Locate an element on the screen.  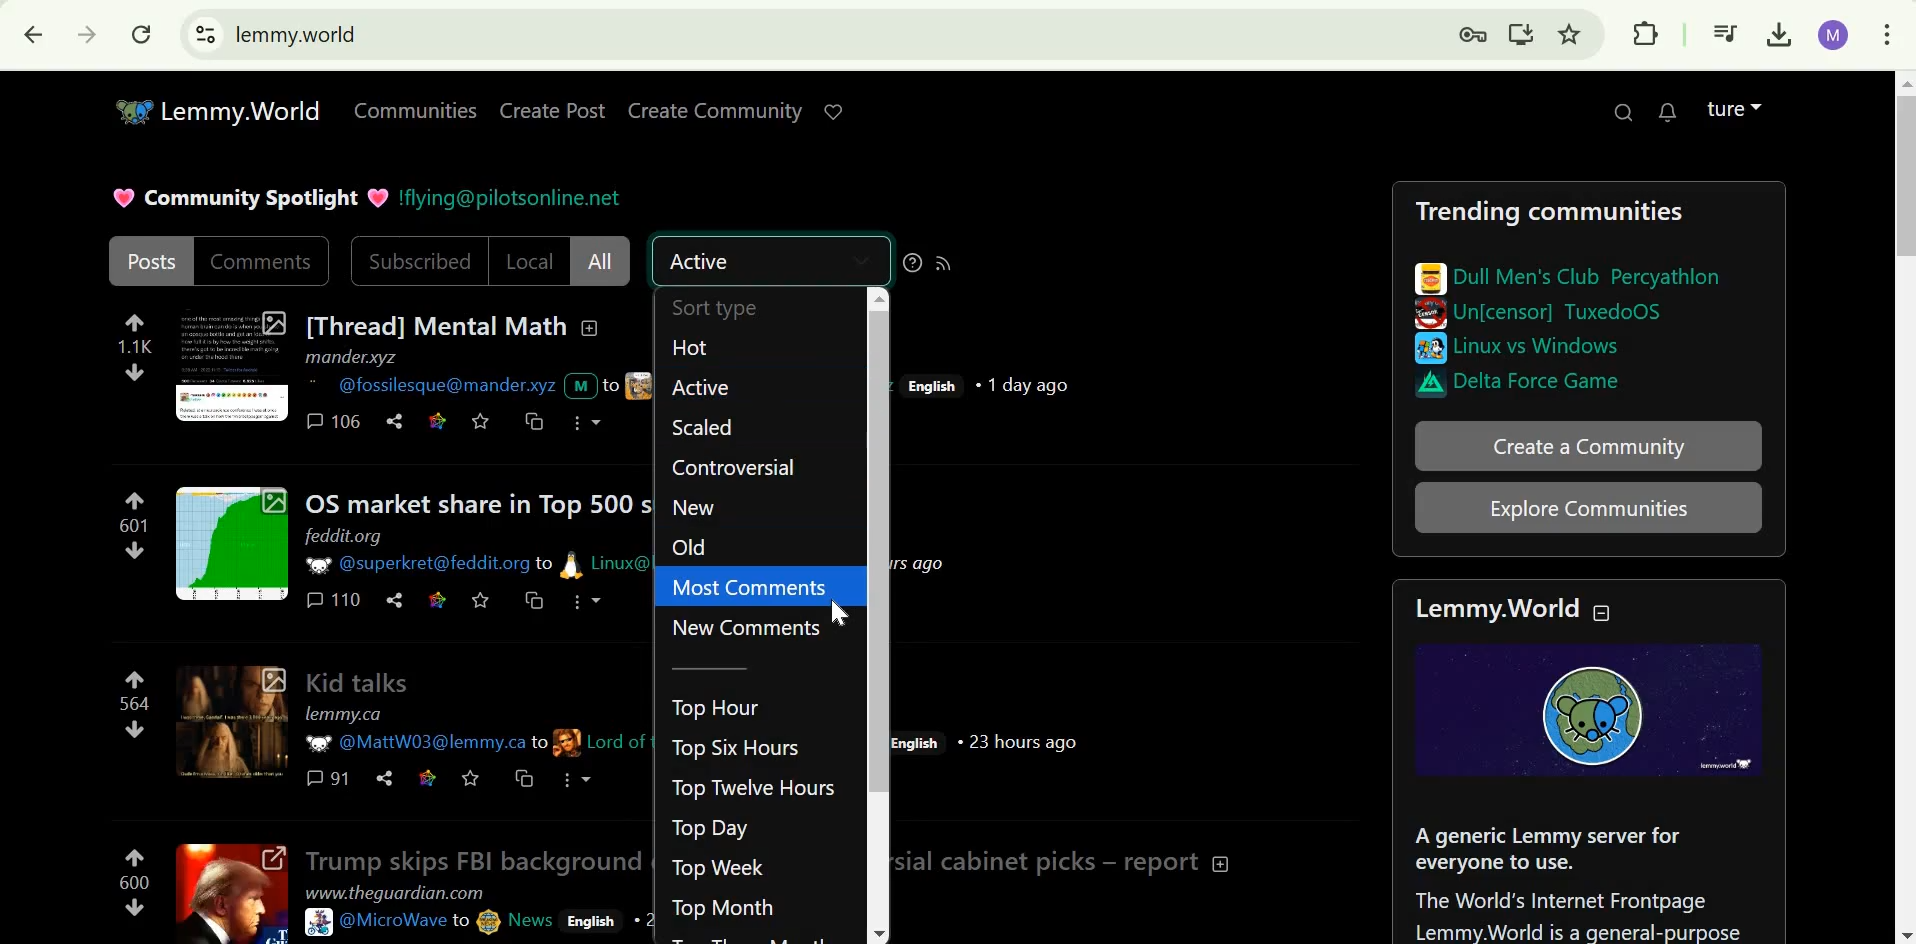
Lemmy.World is located at coordinates (1493, 609).